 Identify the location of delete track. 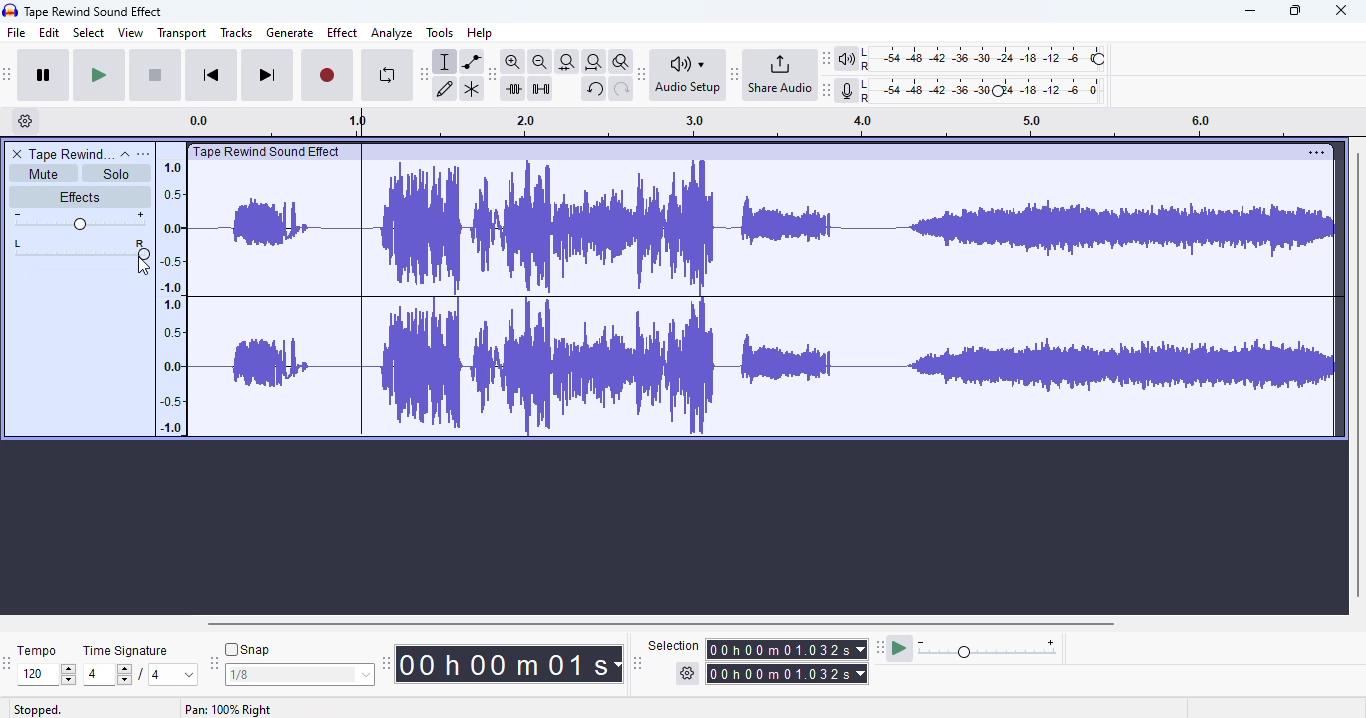
(18, 154).